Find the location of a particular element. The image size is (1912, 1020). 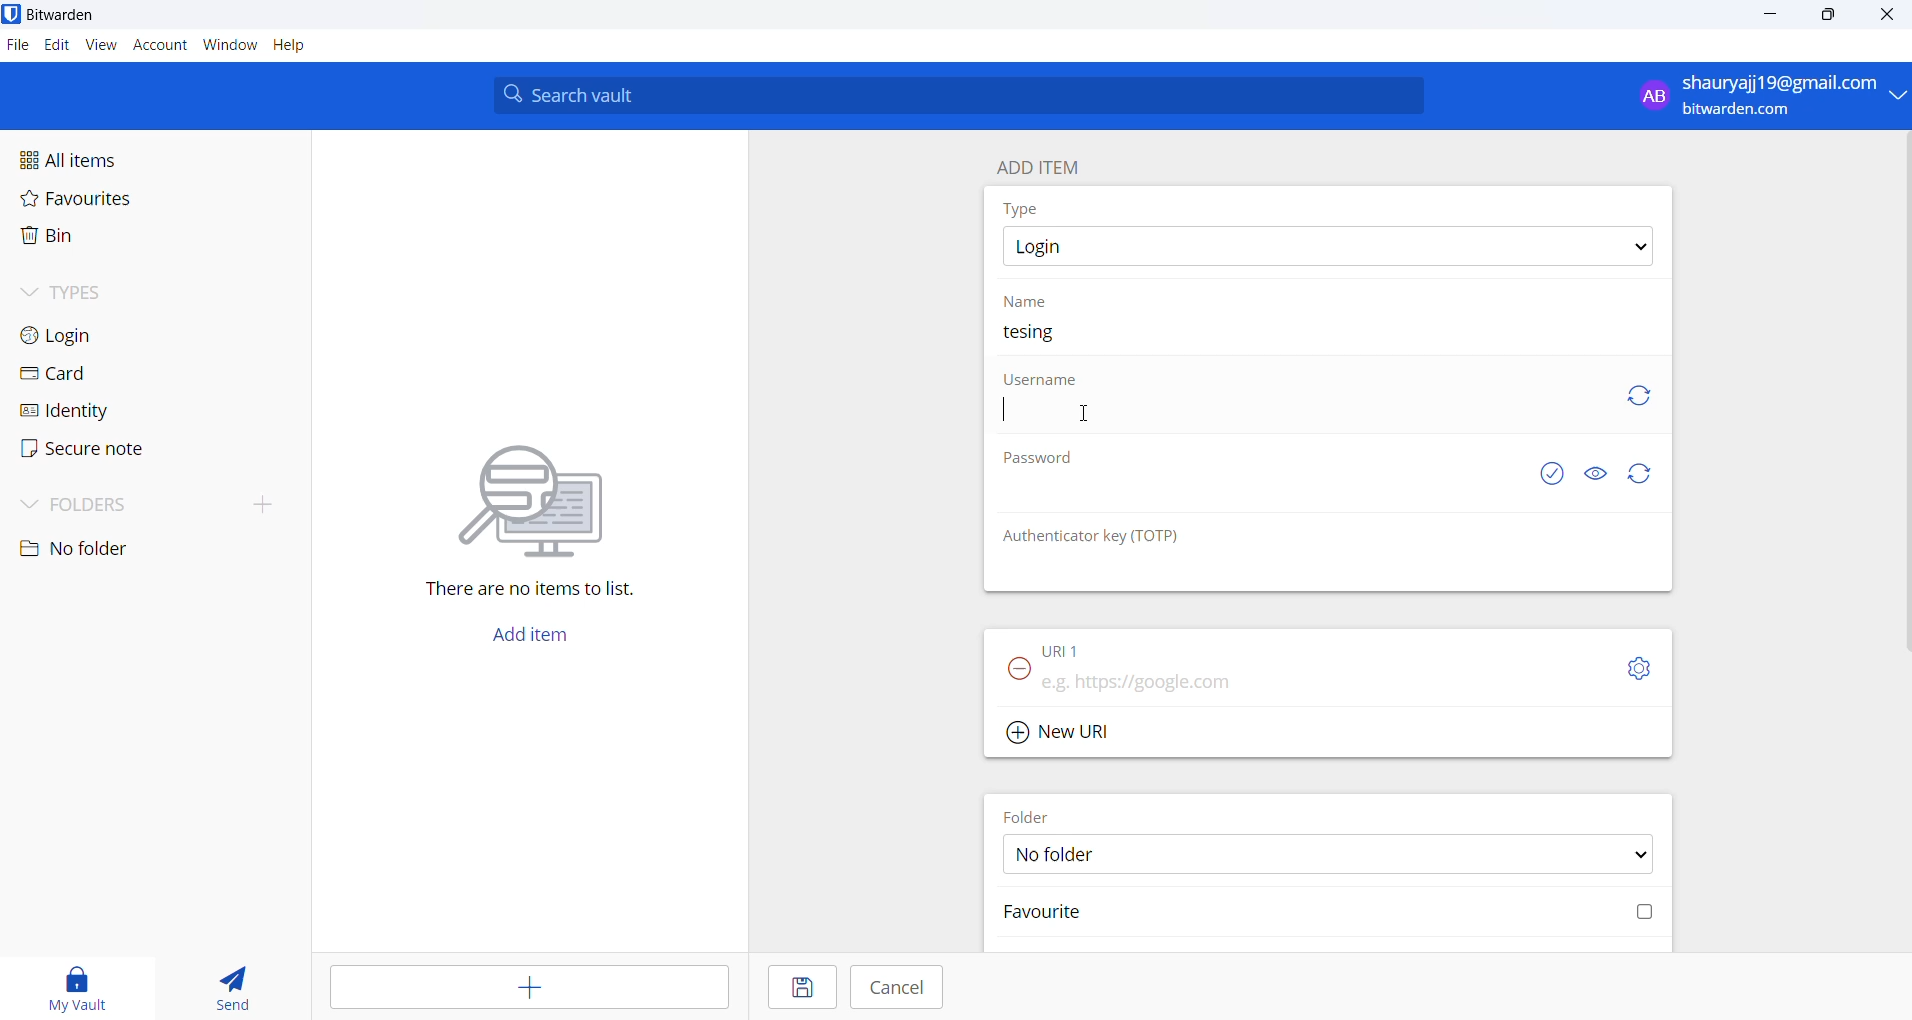

ADD ITEM is located at coordinates (1047, 163).